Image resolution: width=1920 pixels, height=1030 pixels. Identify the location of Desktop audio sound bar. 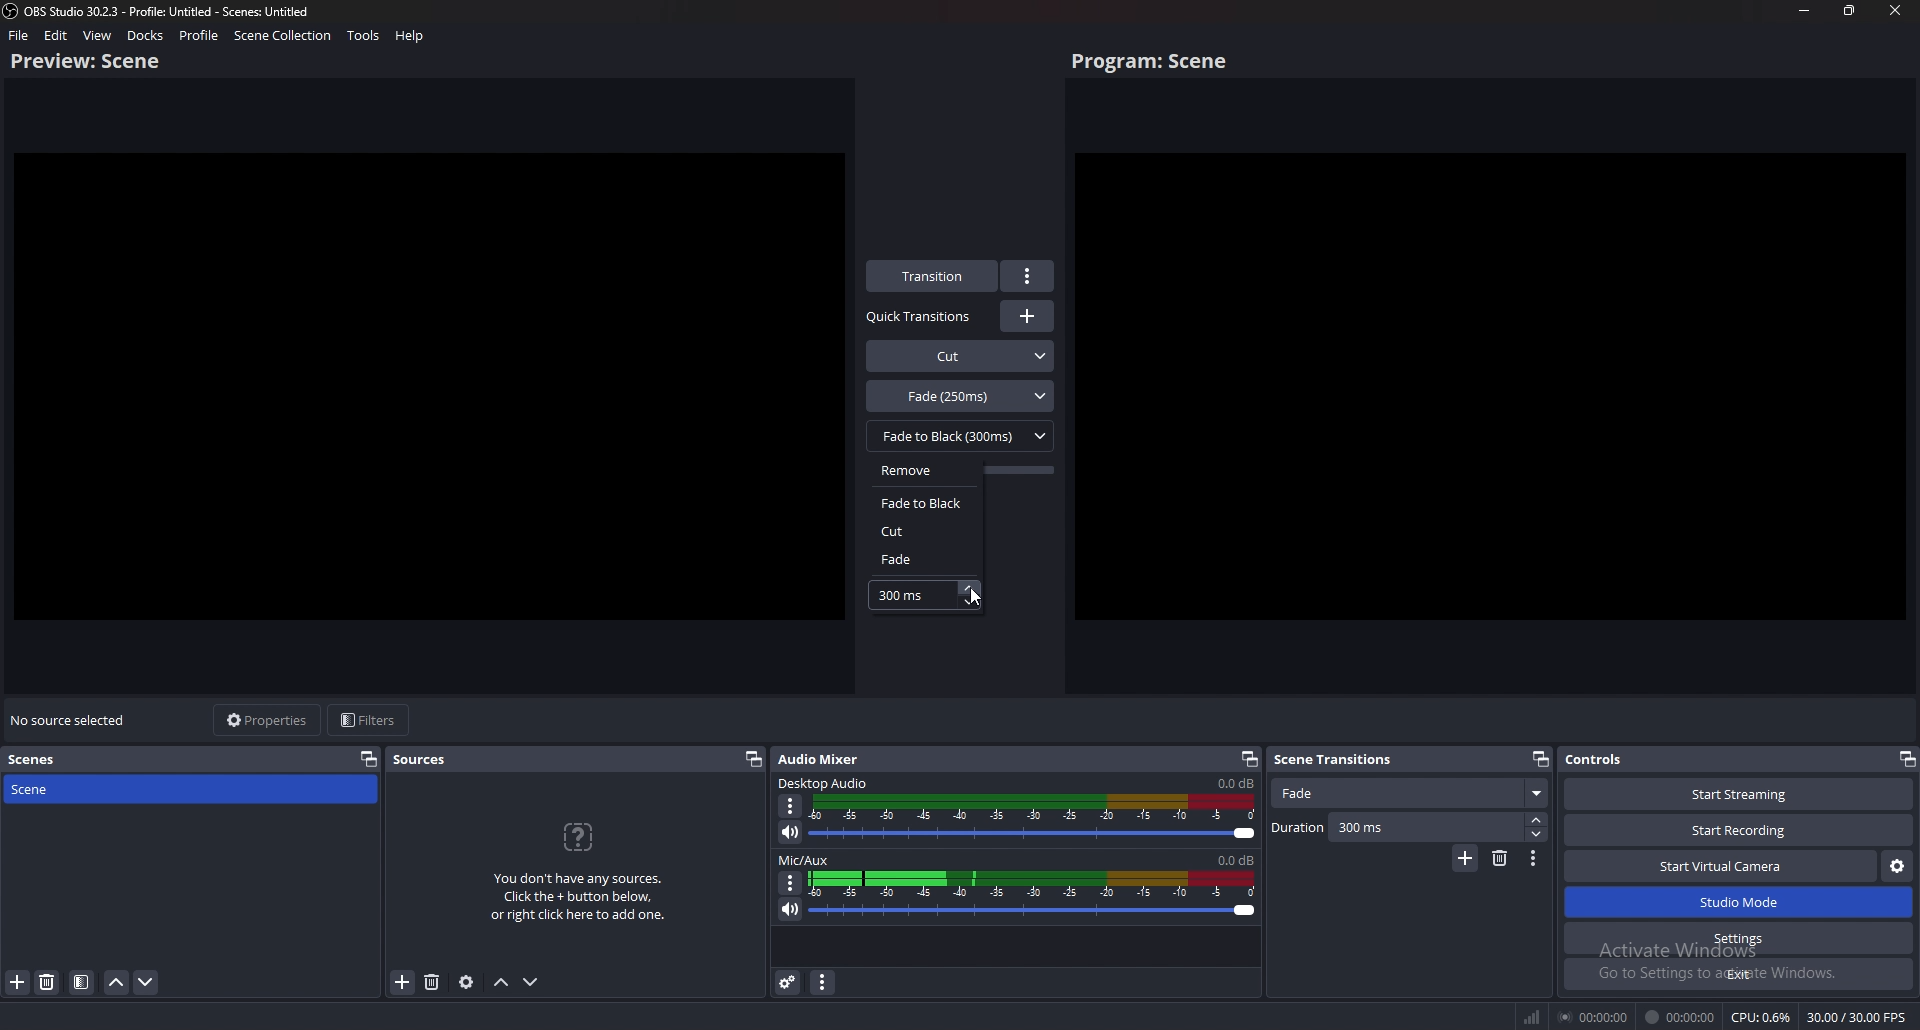
(1037, 820).